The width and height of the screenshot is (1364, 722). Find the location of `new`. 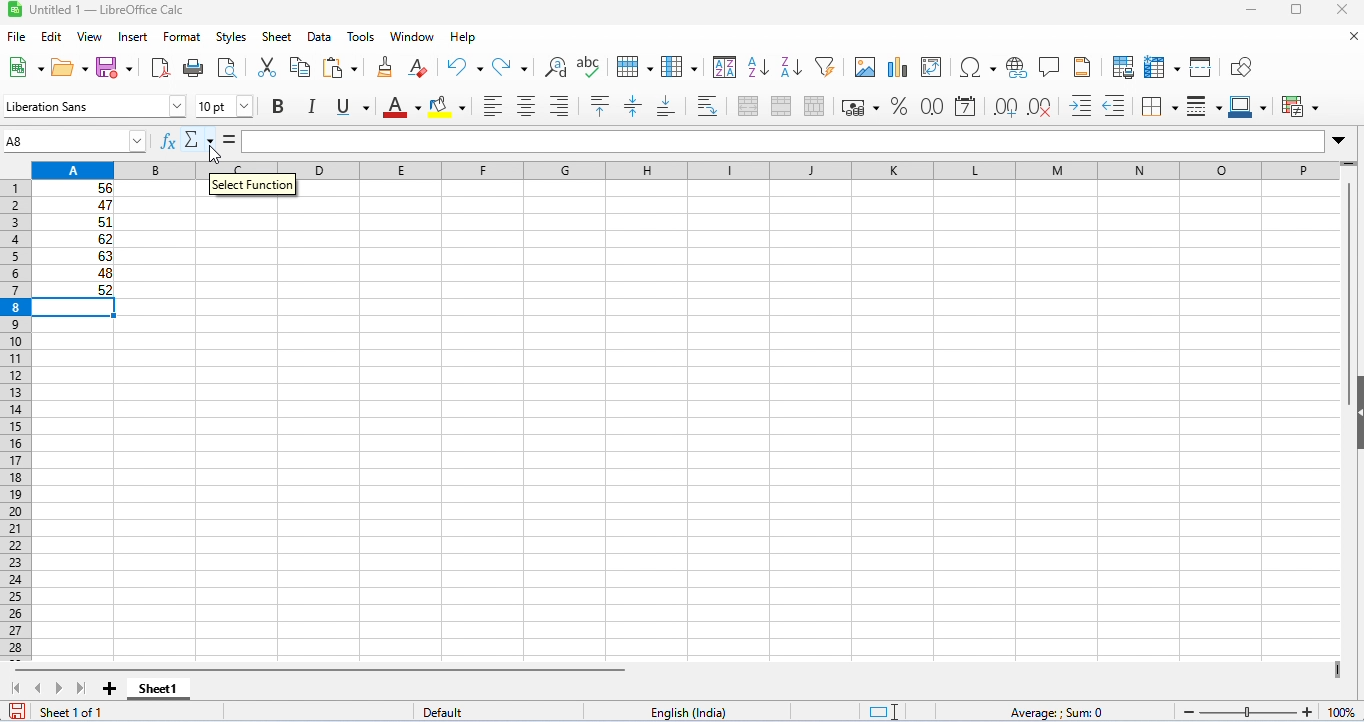

new is located at coordinates (23, 67).